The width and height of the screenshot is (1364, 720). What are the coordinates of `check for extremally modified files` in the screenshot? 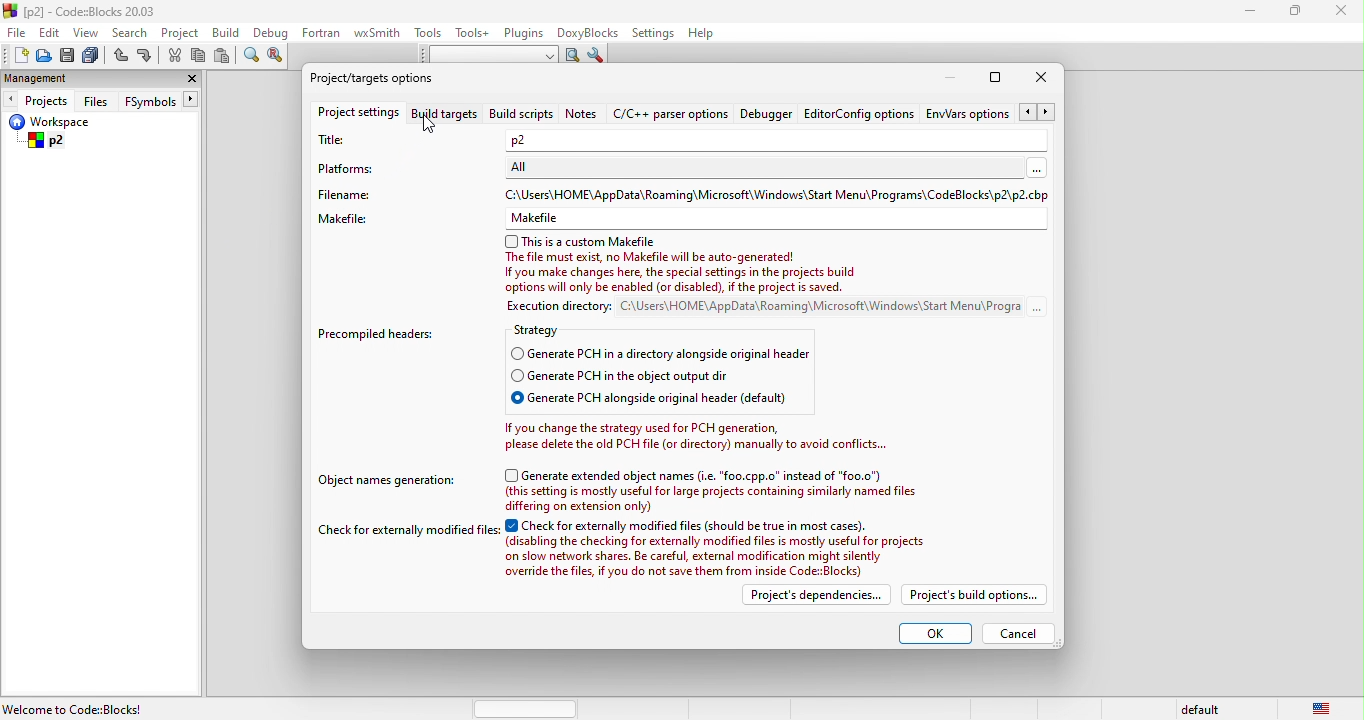 It's located at (410, 532).